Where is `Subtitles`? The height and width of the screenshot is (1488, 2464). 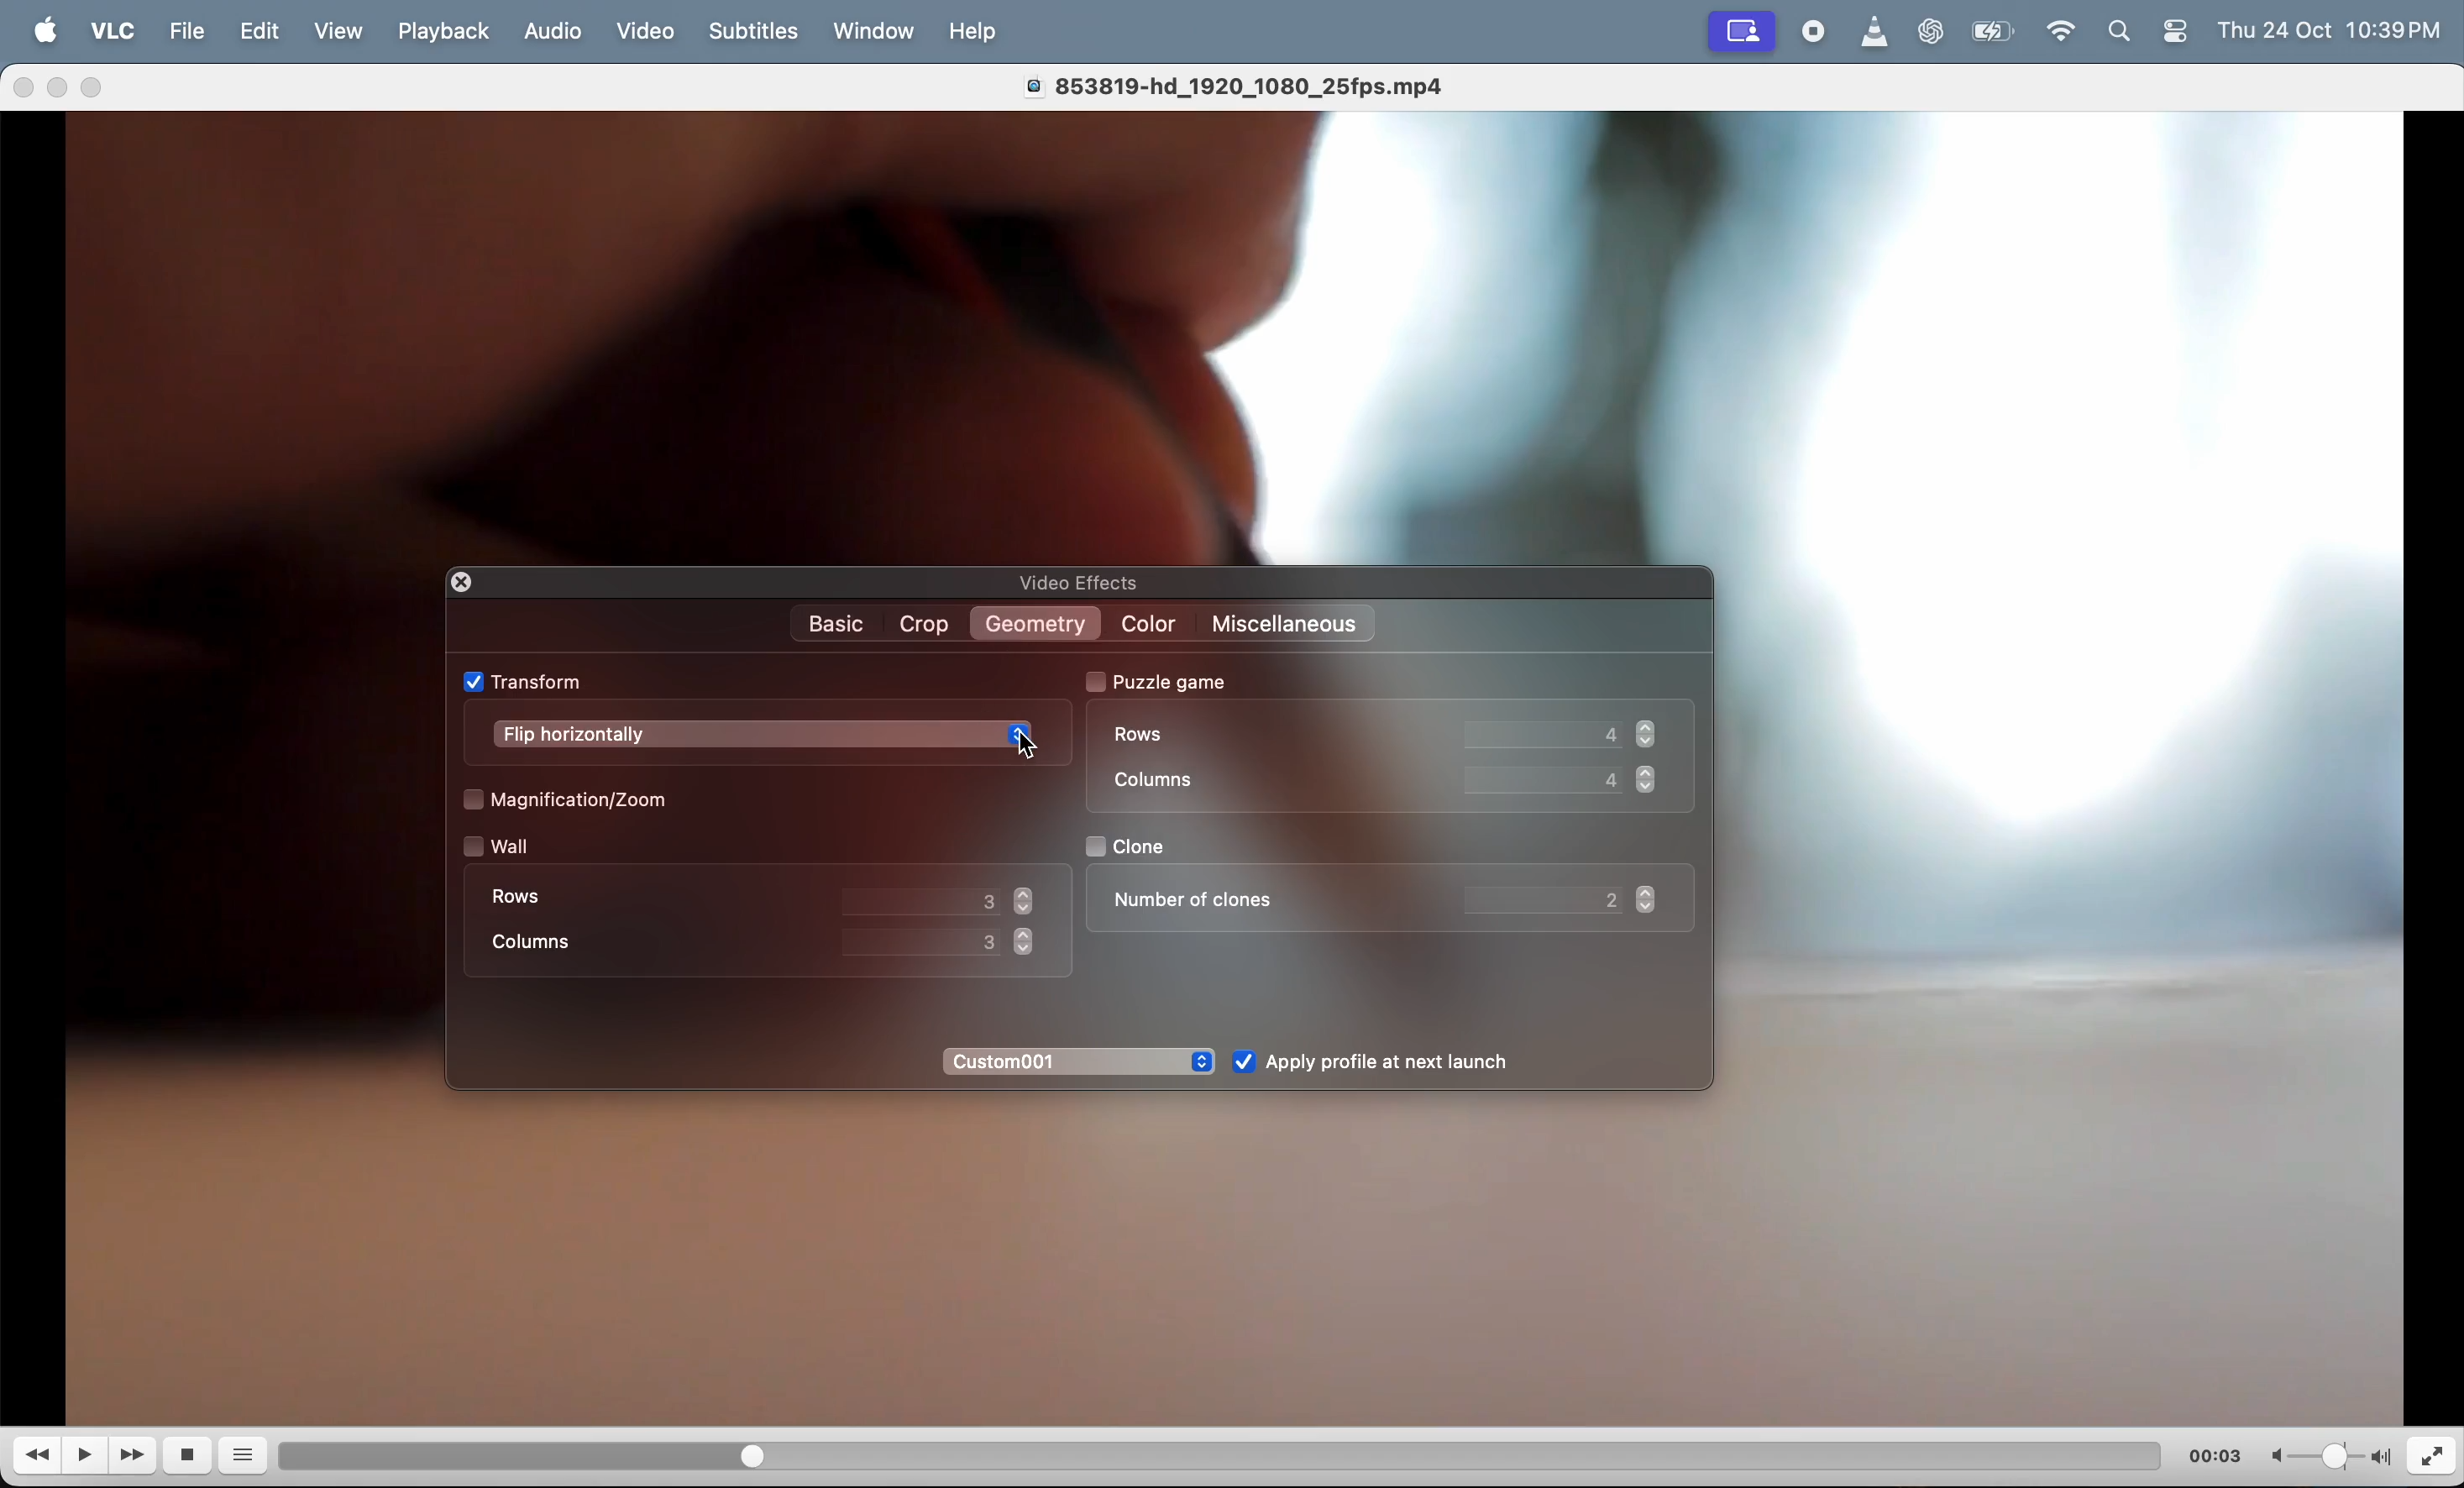
Subtitles is located at coordinates (758, 31).